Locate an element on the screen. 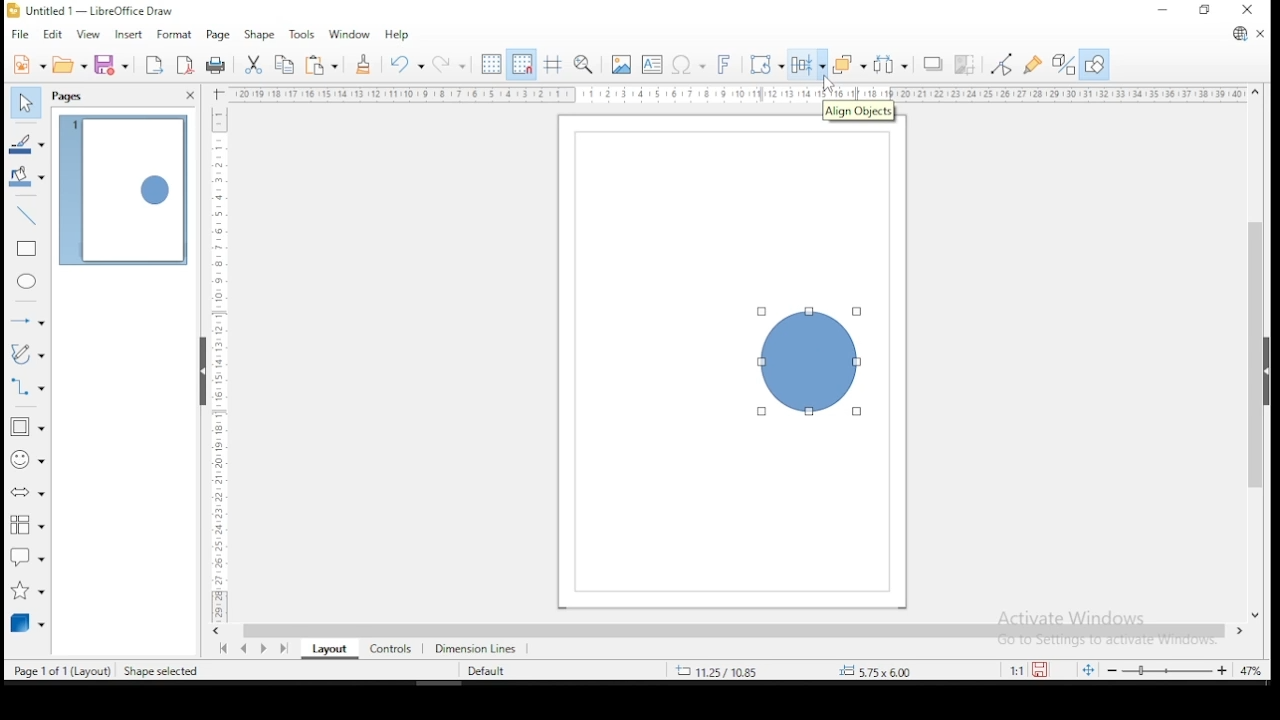 The height and width of the screenshot is (720, 1280). export is located at coordinates (152, 65).